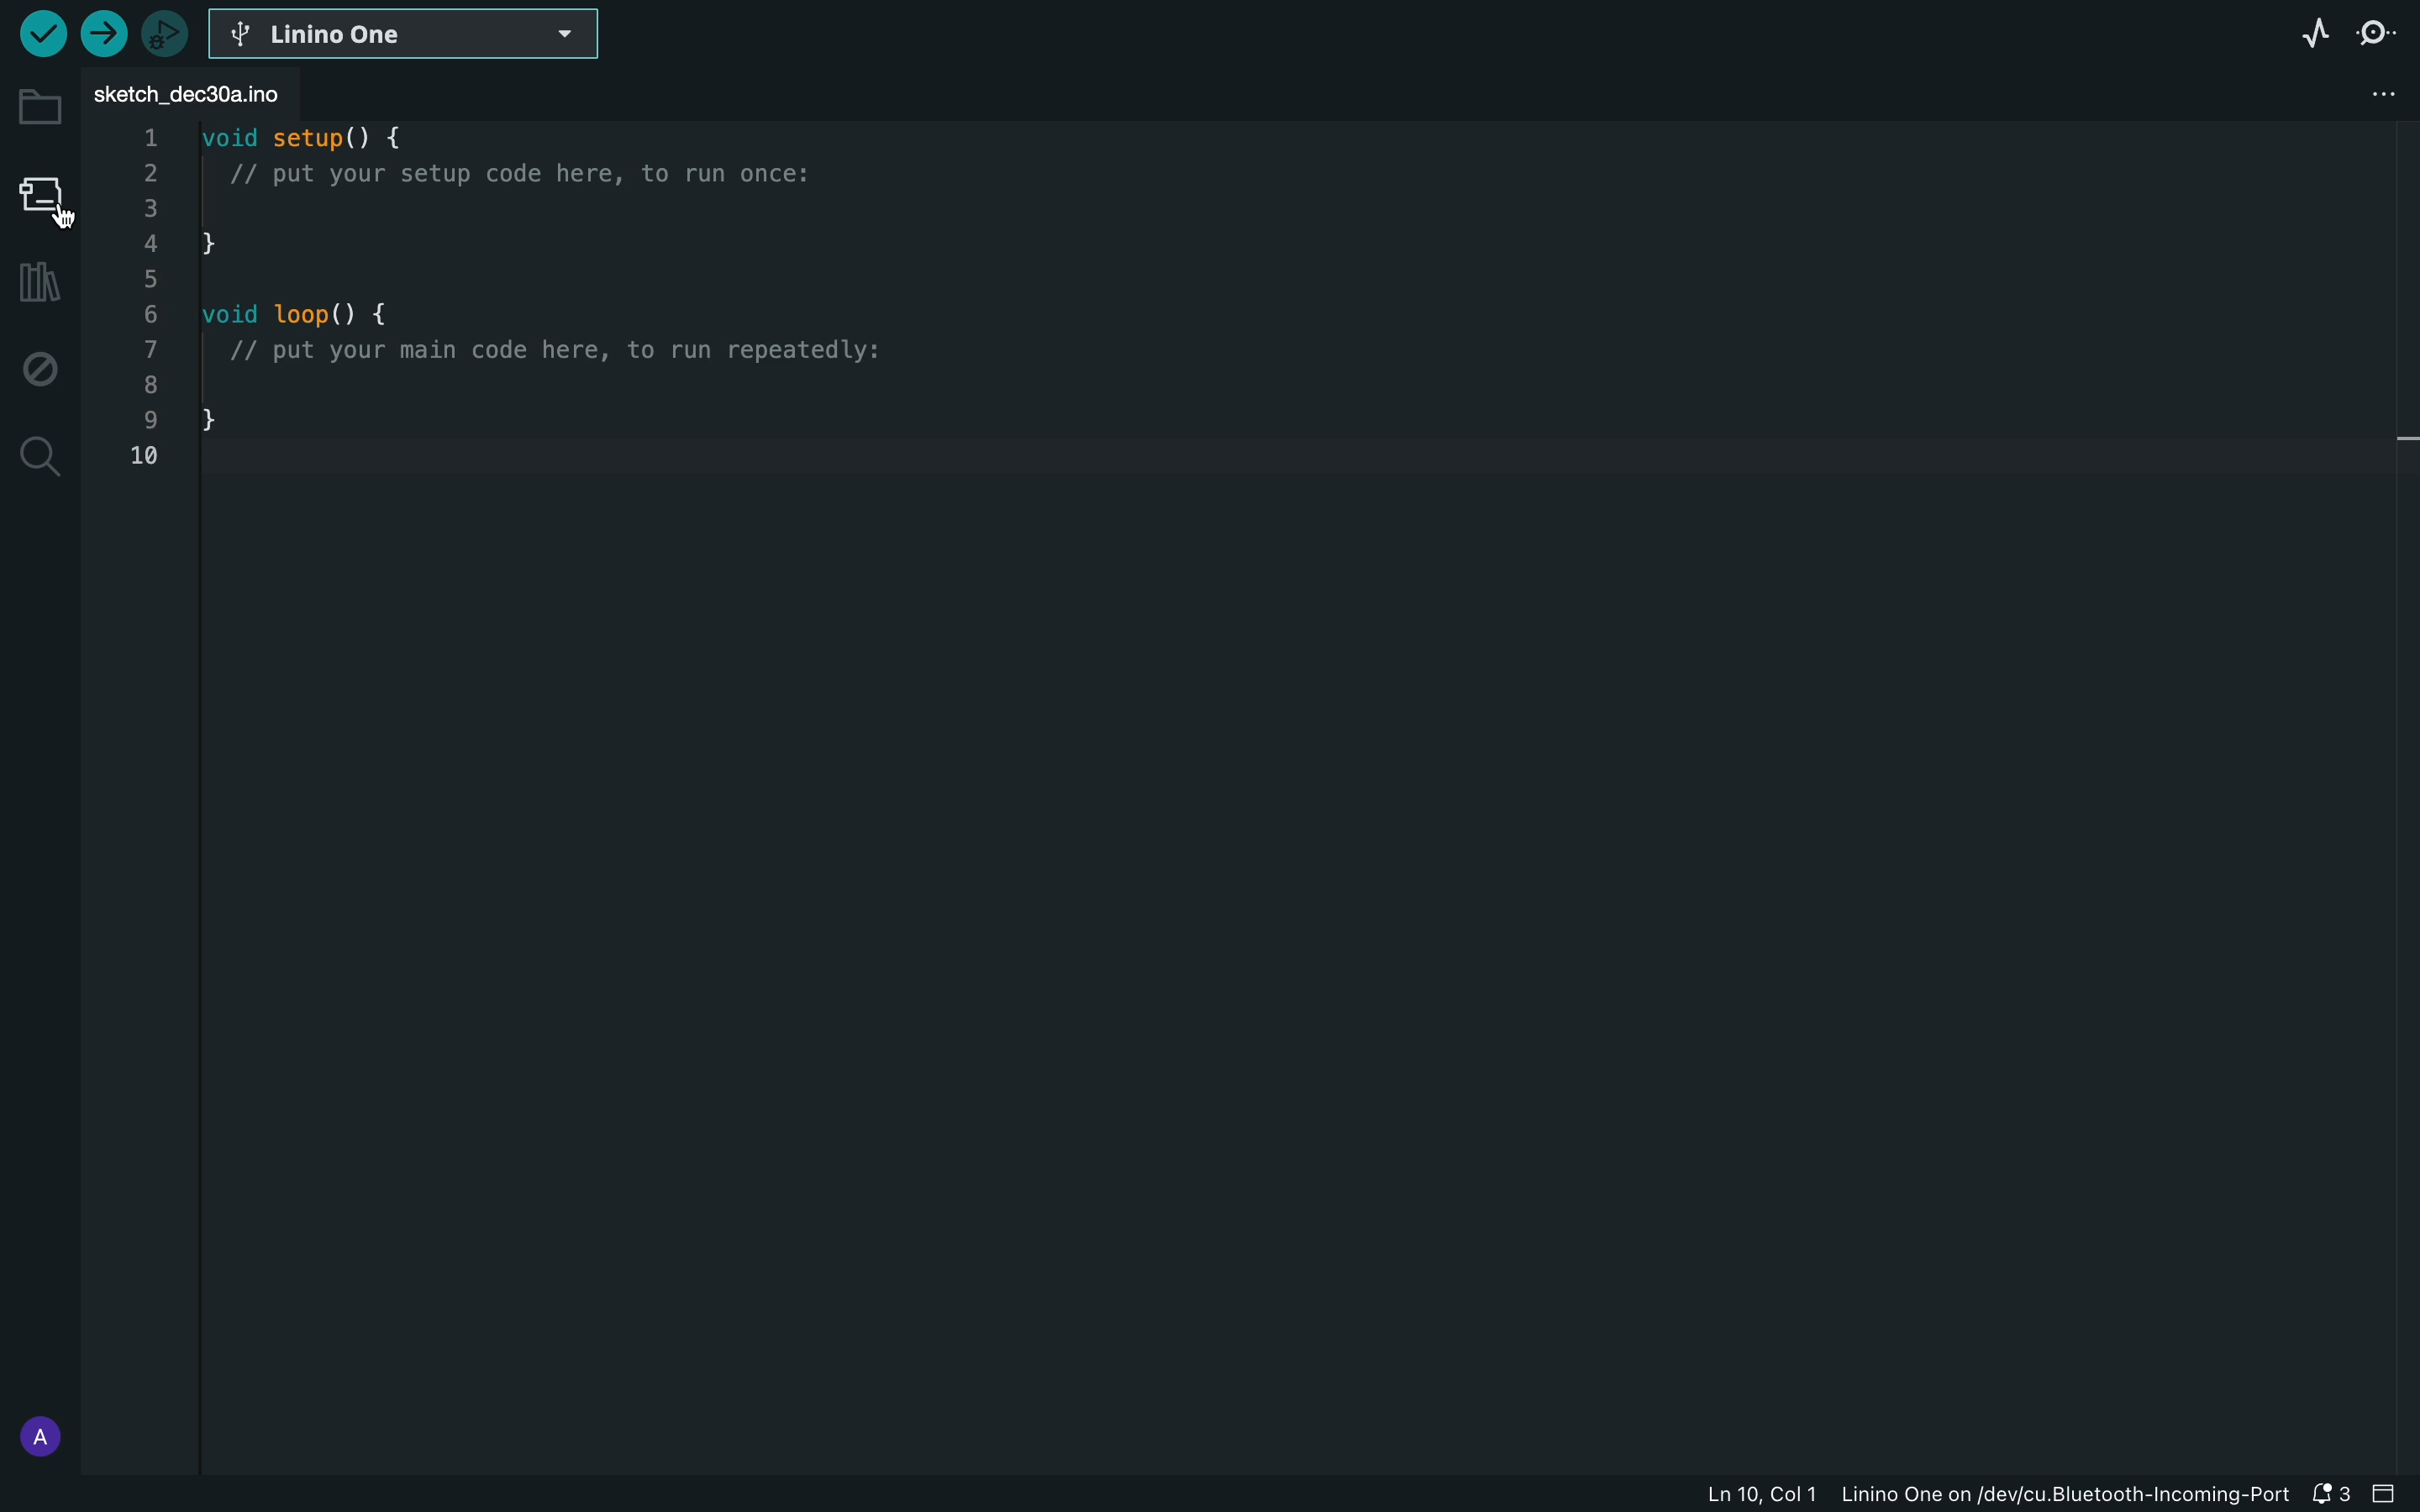  I want to click on close bar, so click(2393, 1497).